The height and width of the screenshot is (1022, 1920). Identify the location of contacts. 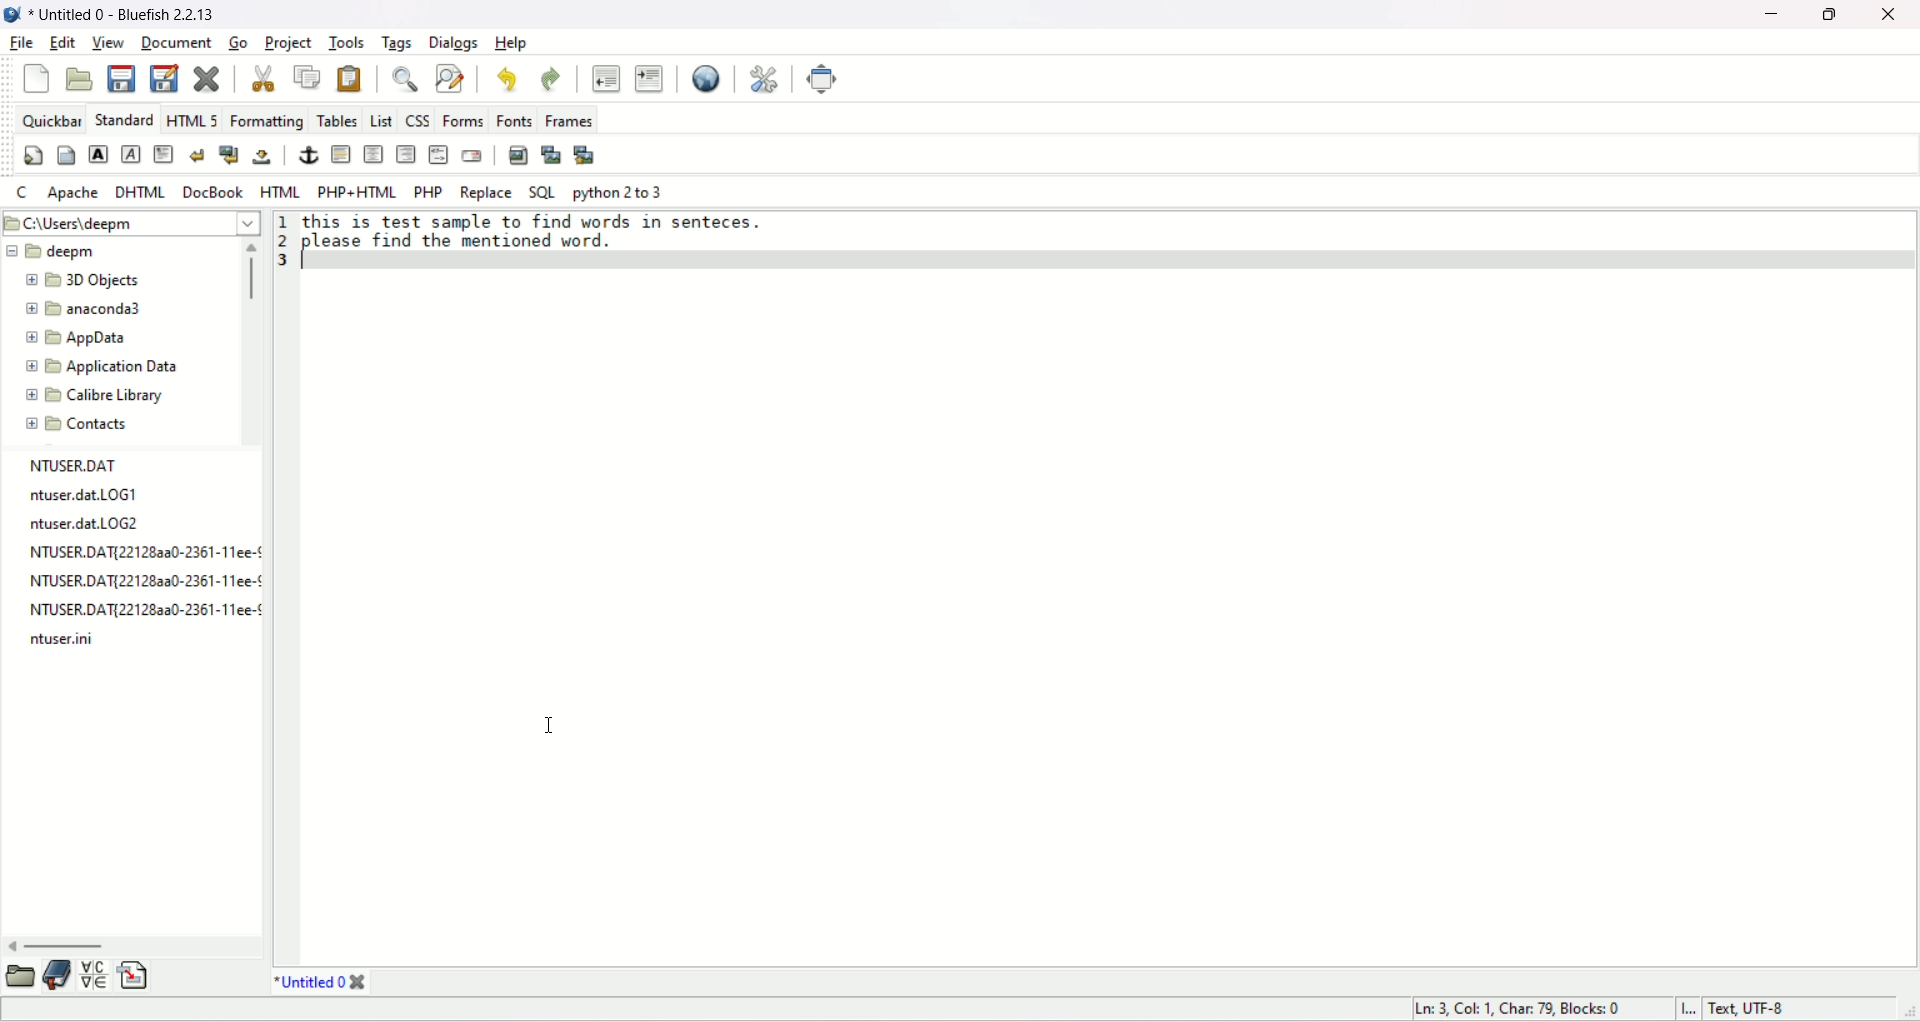
(82, 424).